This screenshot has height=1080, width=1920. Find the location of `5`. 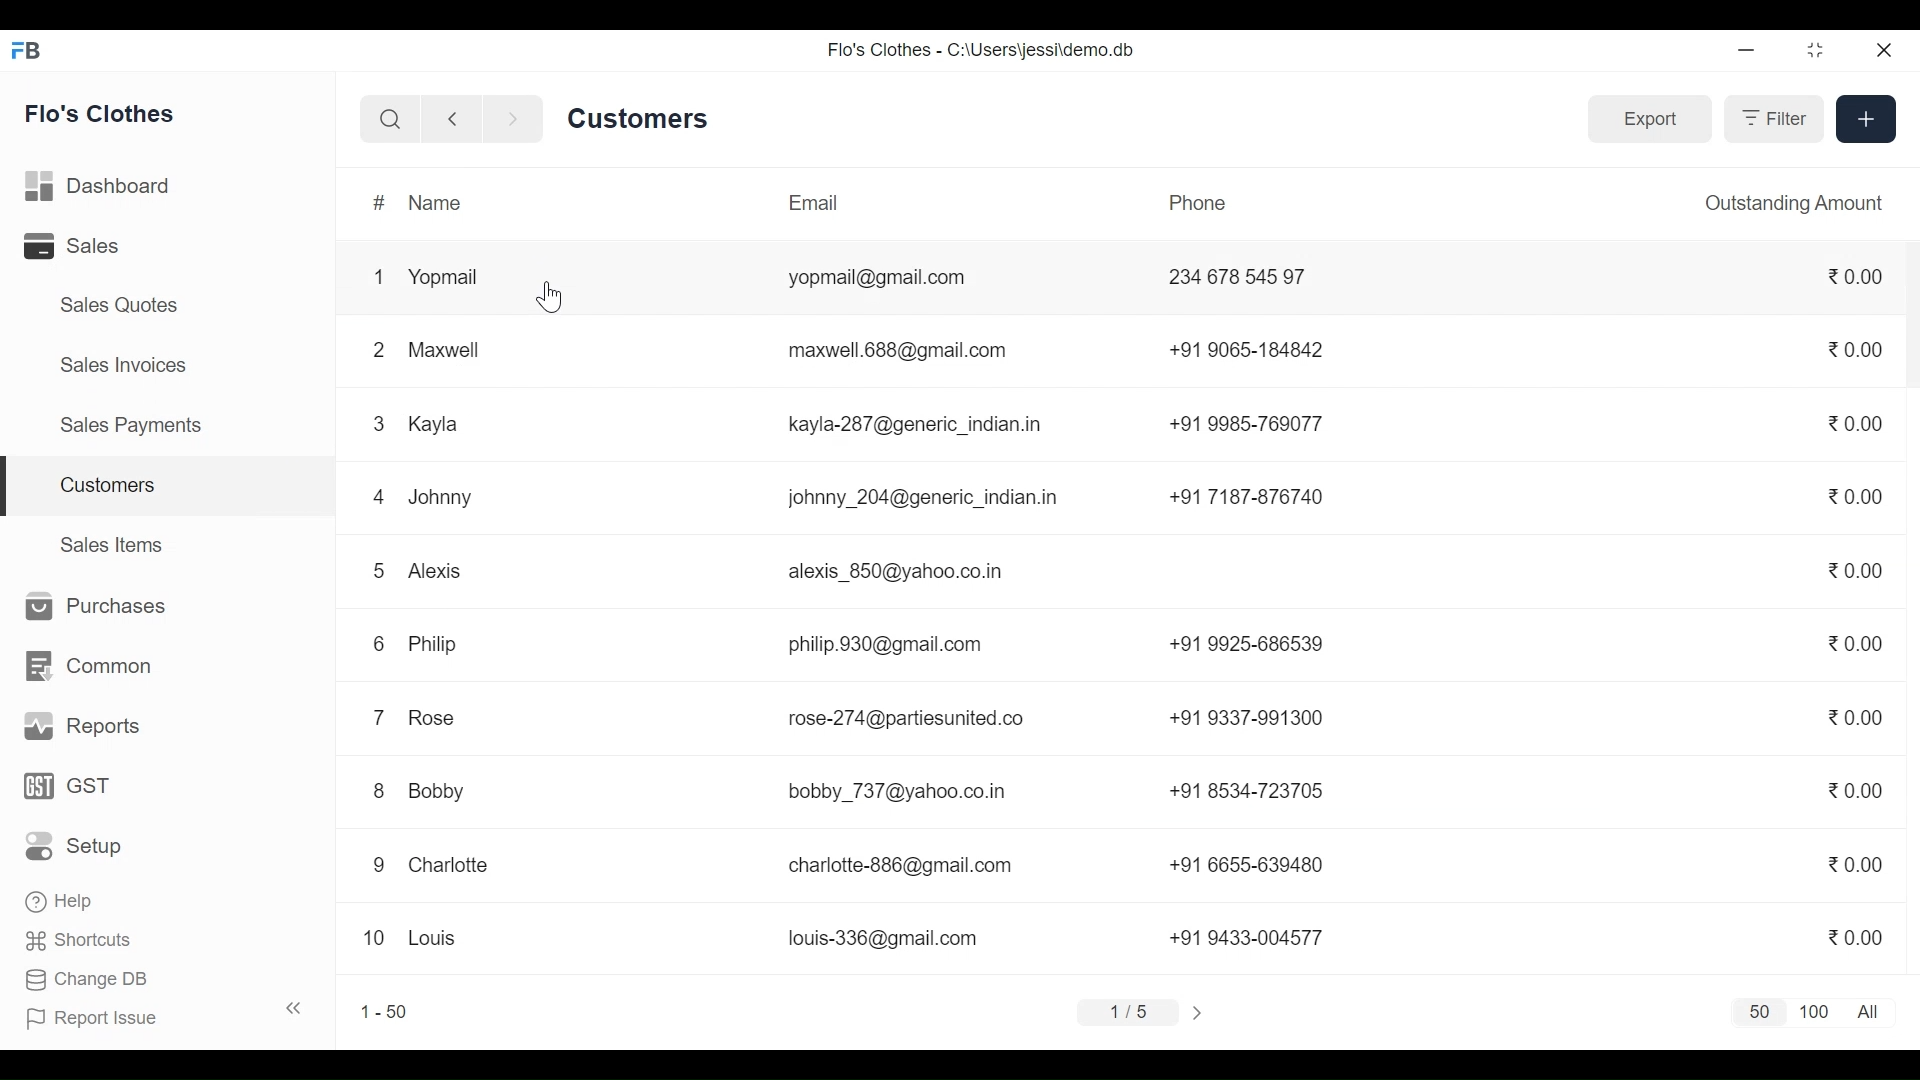

5 is located at coordinates (378, 568).